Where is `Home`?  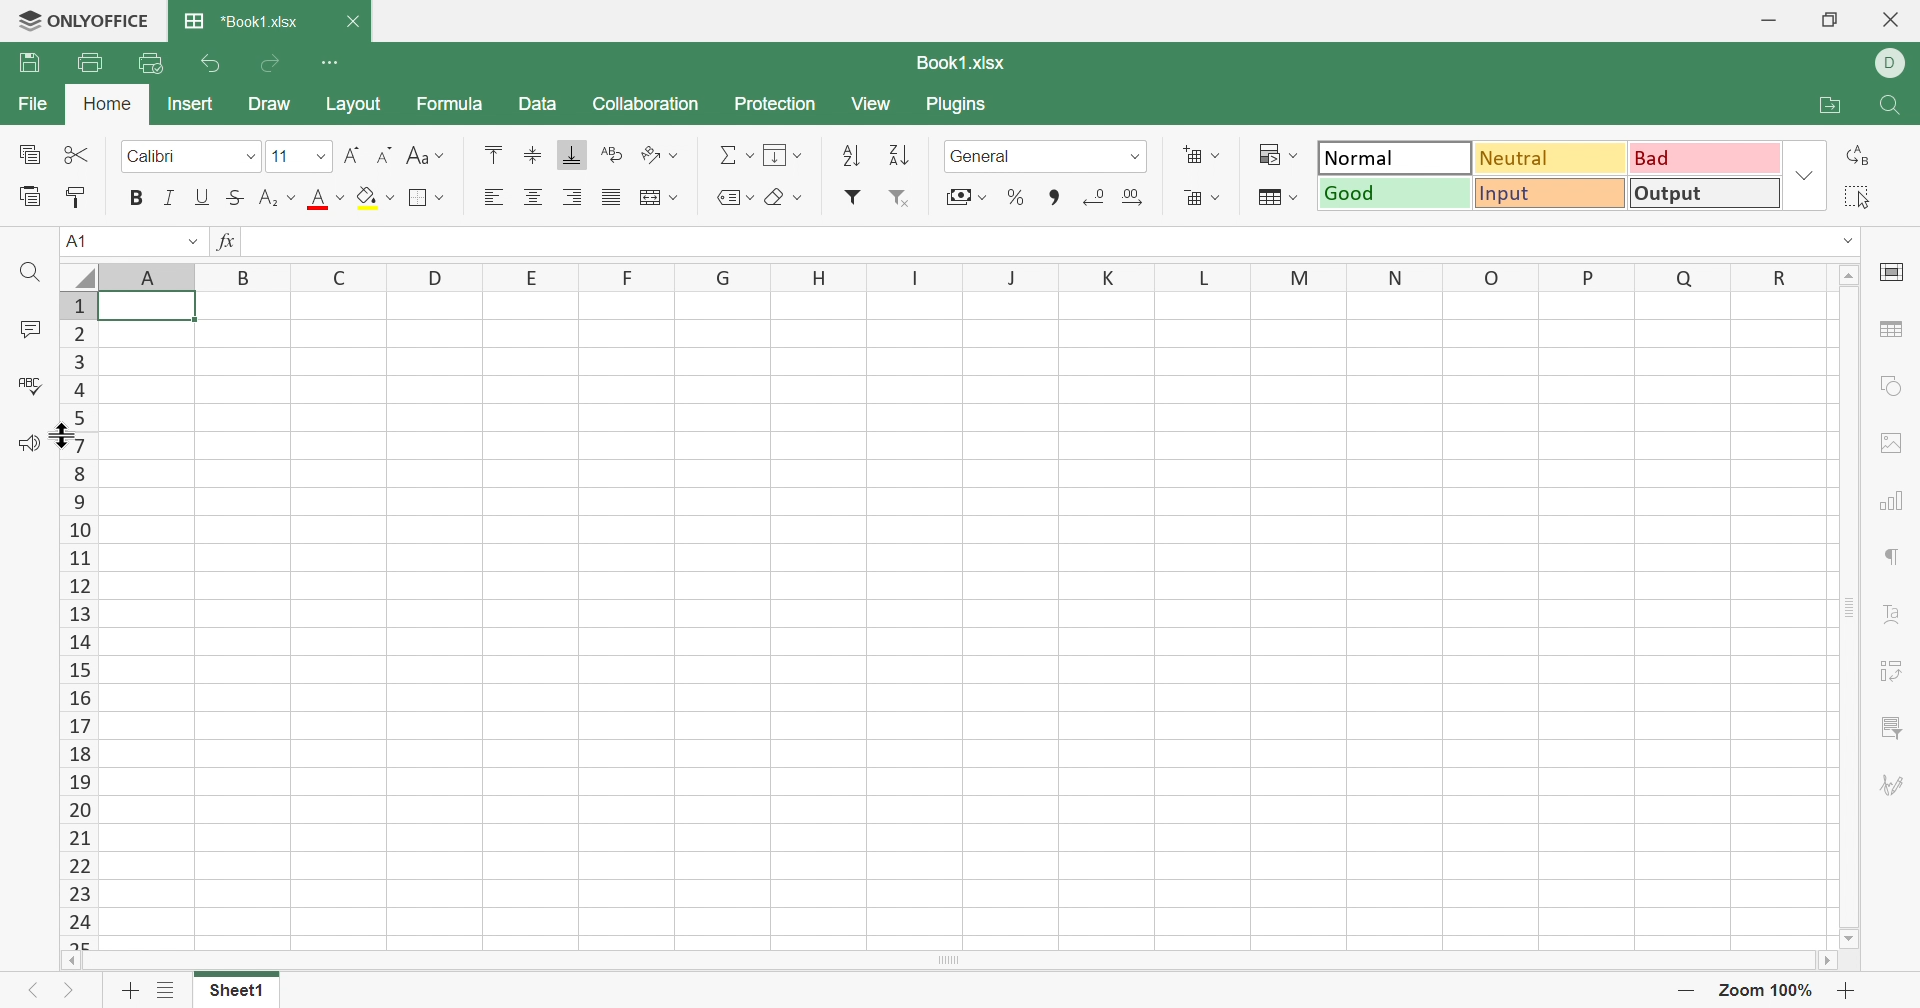 Home is located at coordinates (112, 104).